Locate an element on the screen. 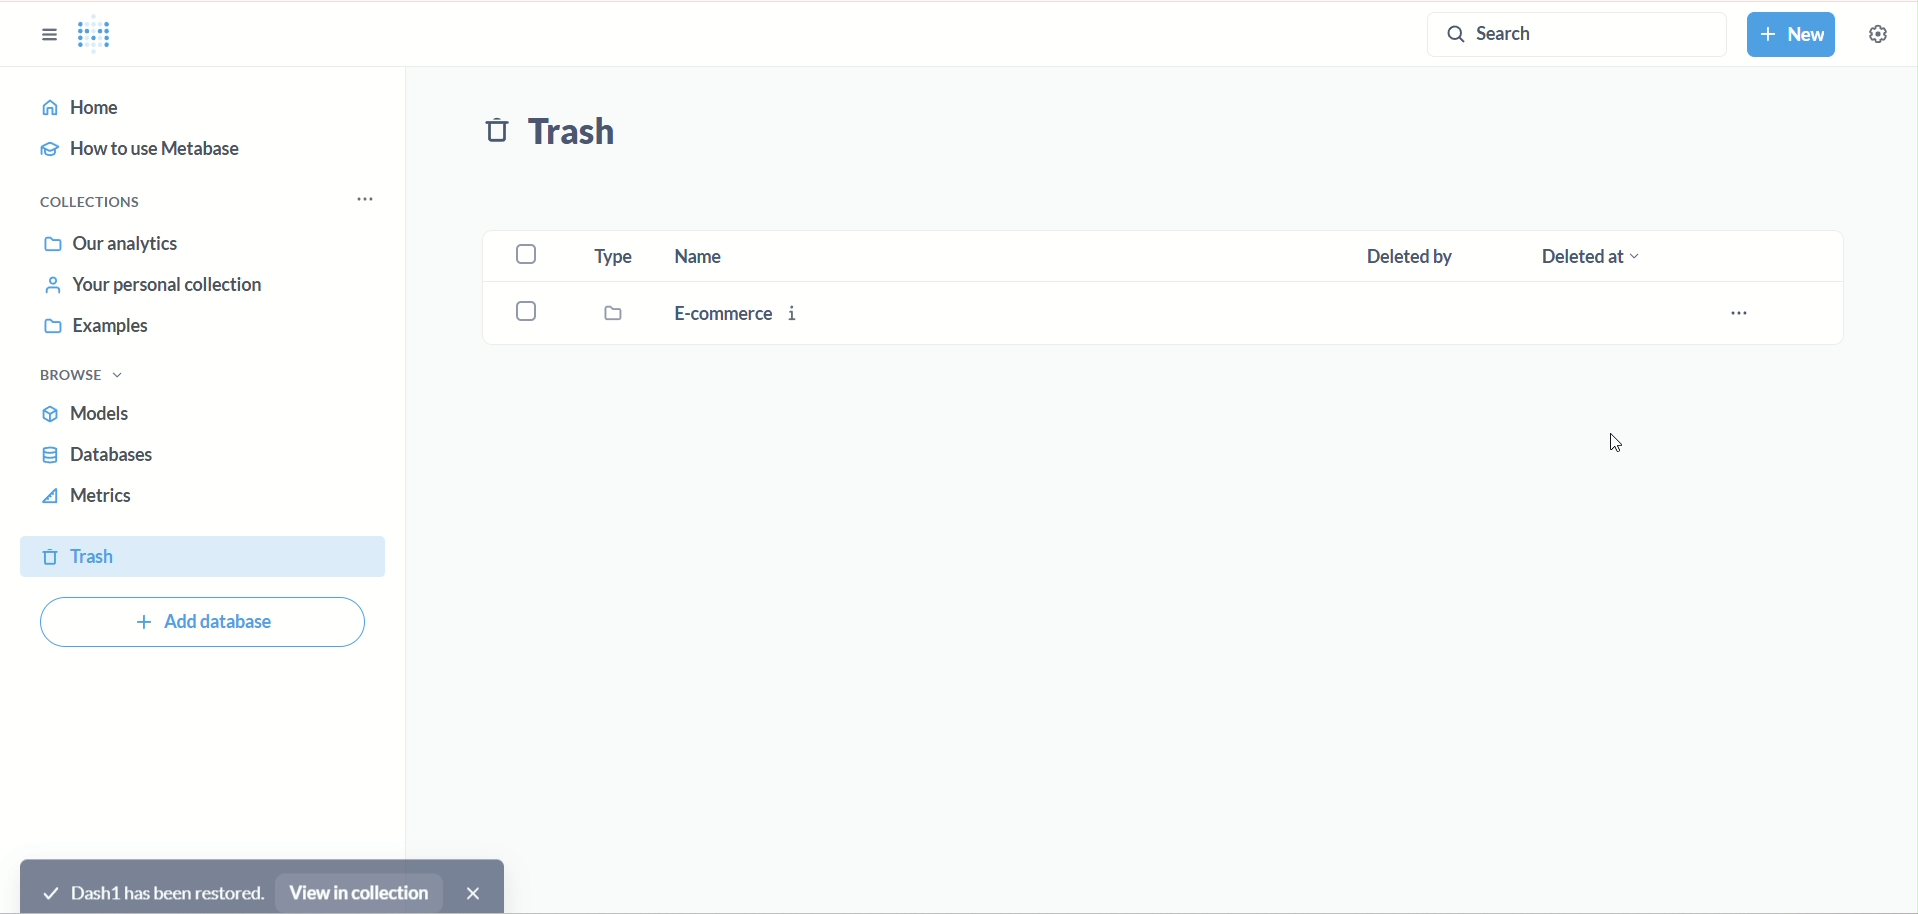  select E-commerce i is located at coordinates (526, 309).